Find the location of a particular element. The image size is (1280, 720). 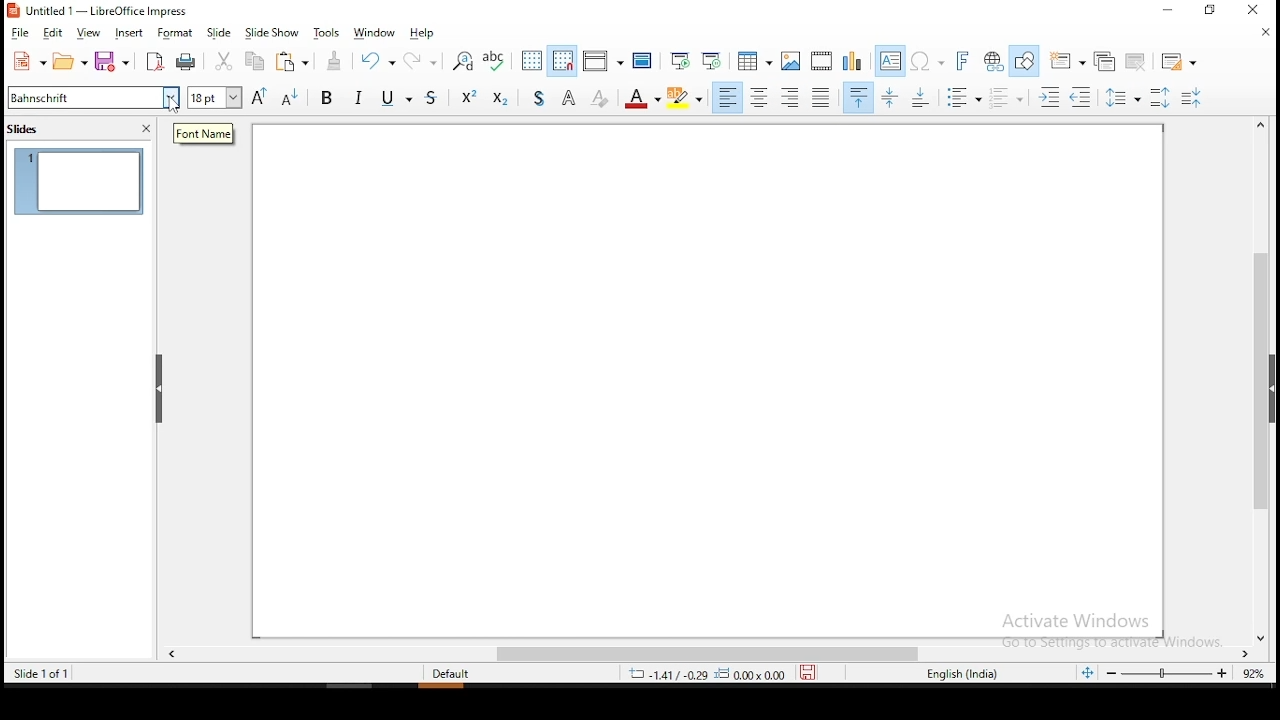

paste is located at coordinates (298, 63).